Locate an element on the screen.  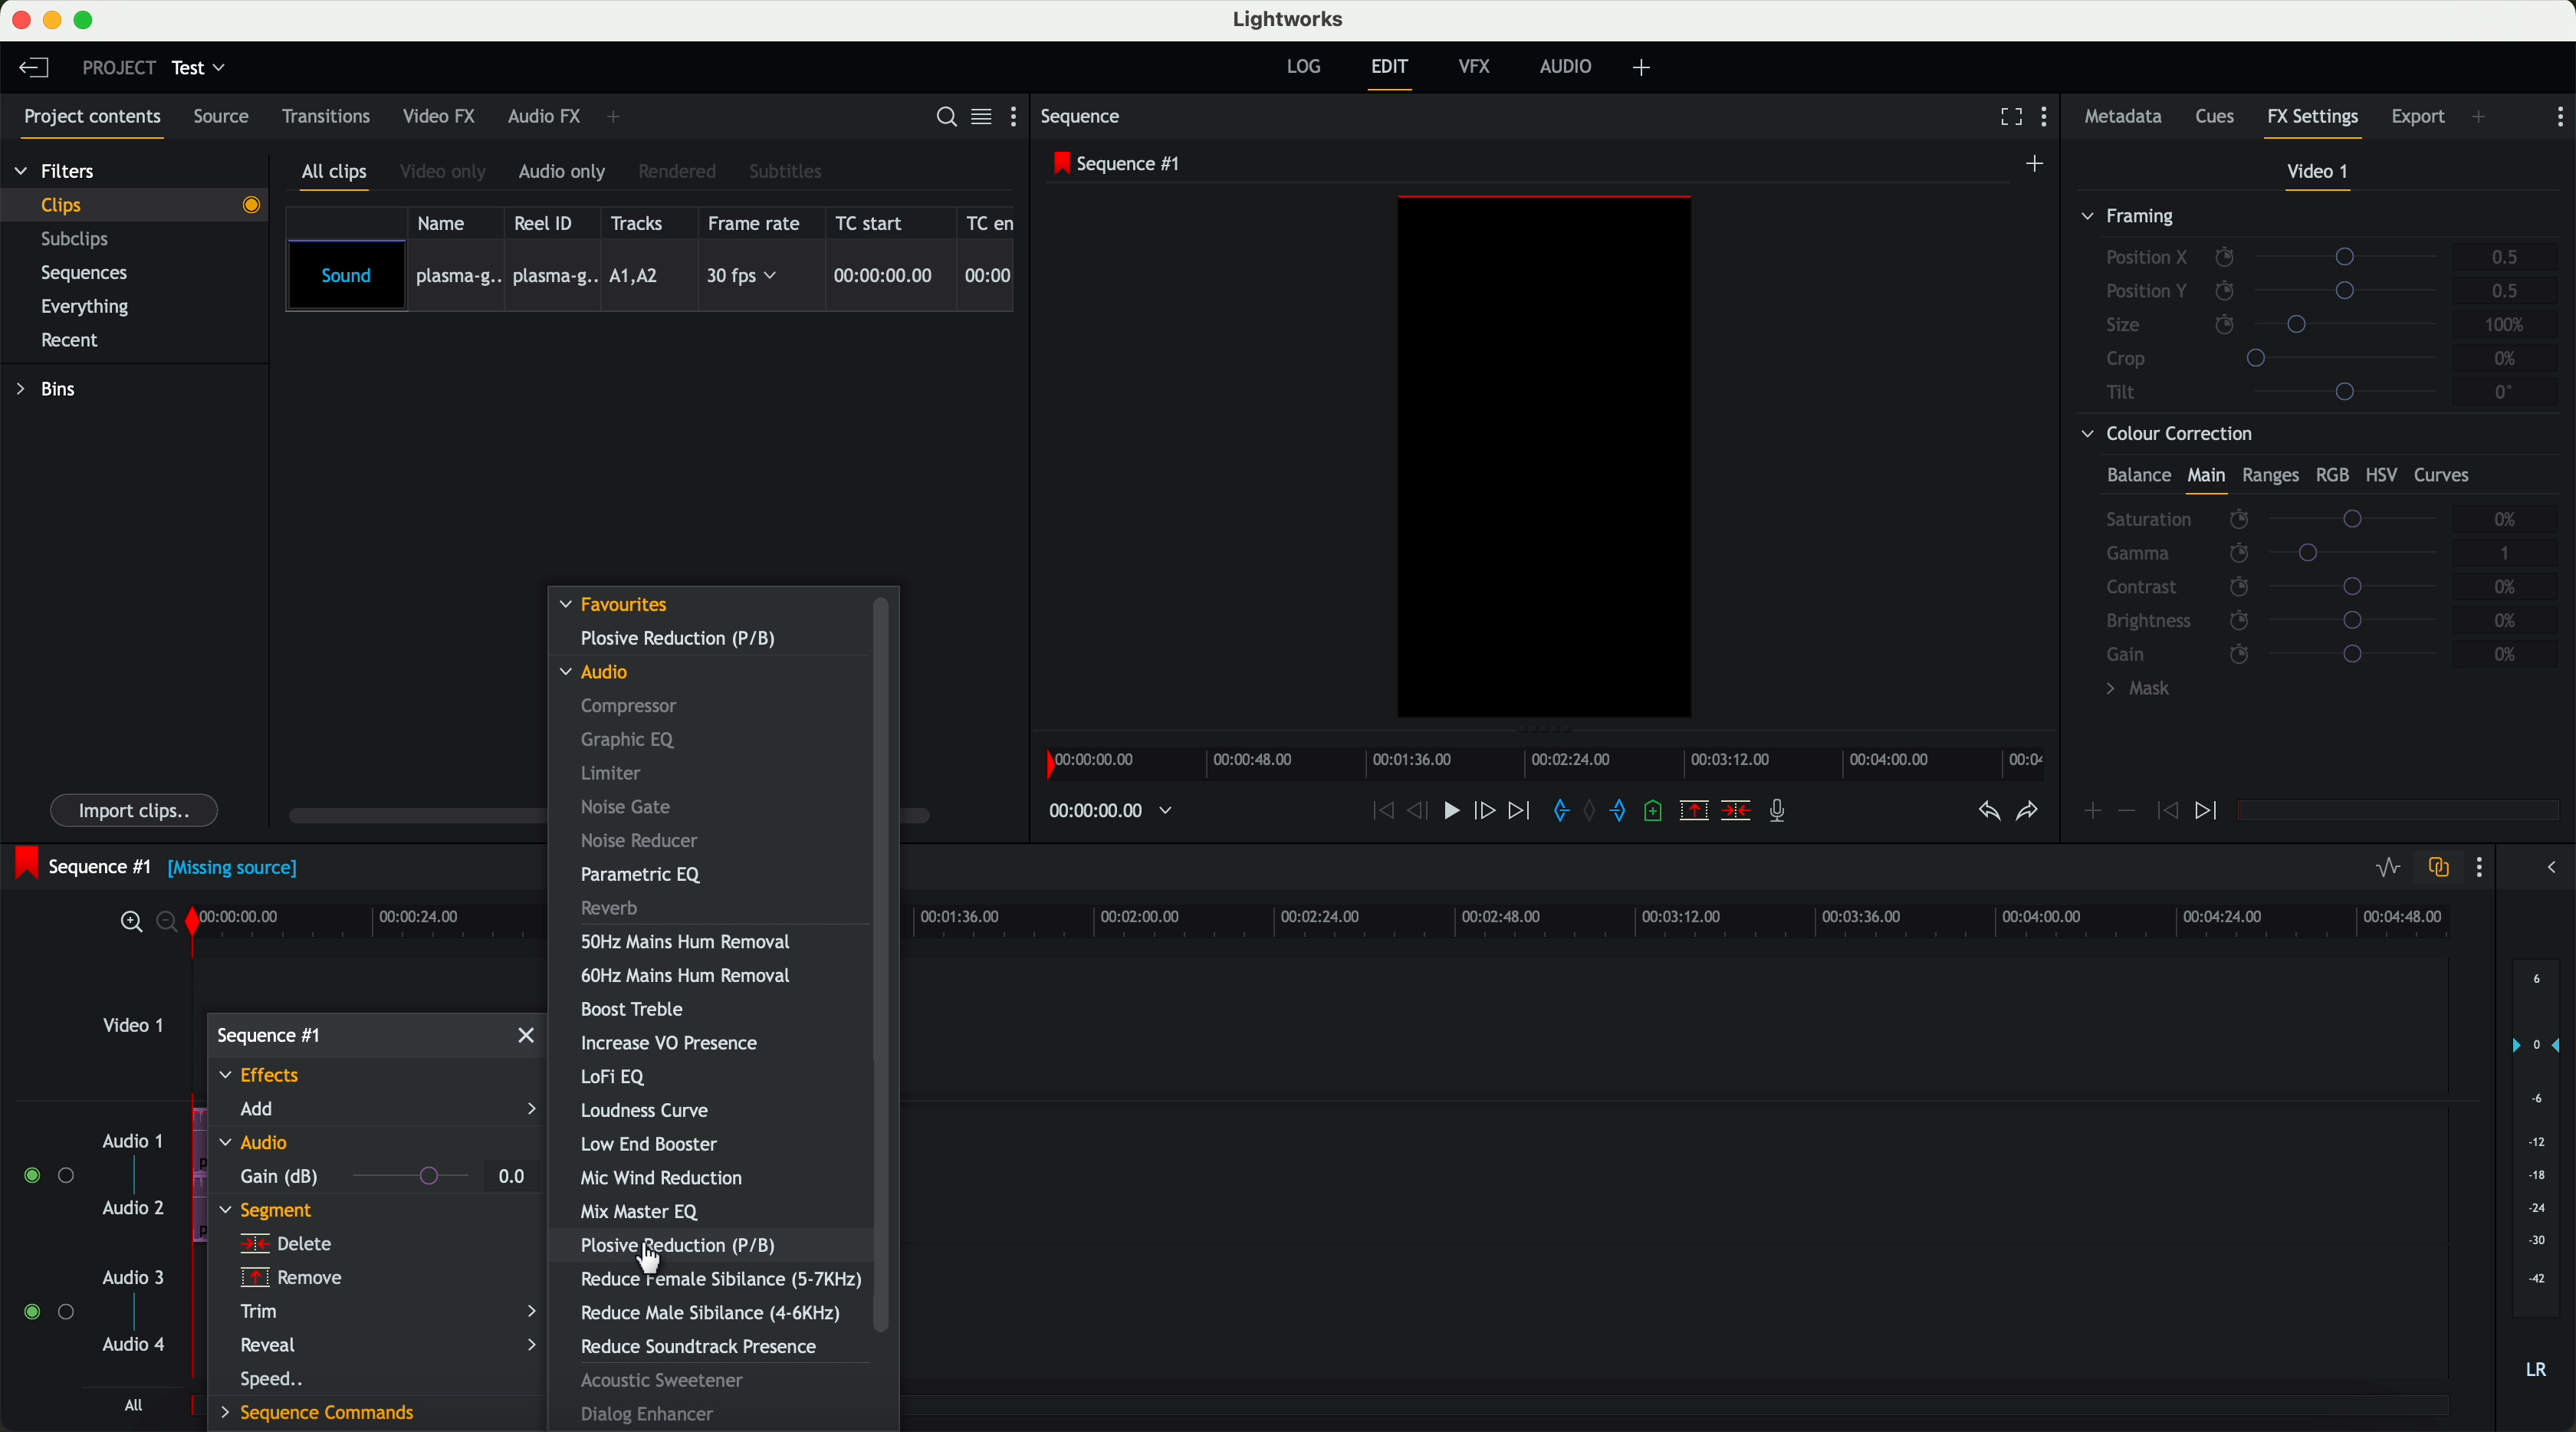
clip is located at coordinates (146, 204).